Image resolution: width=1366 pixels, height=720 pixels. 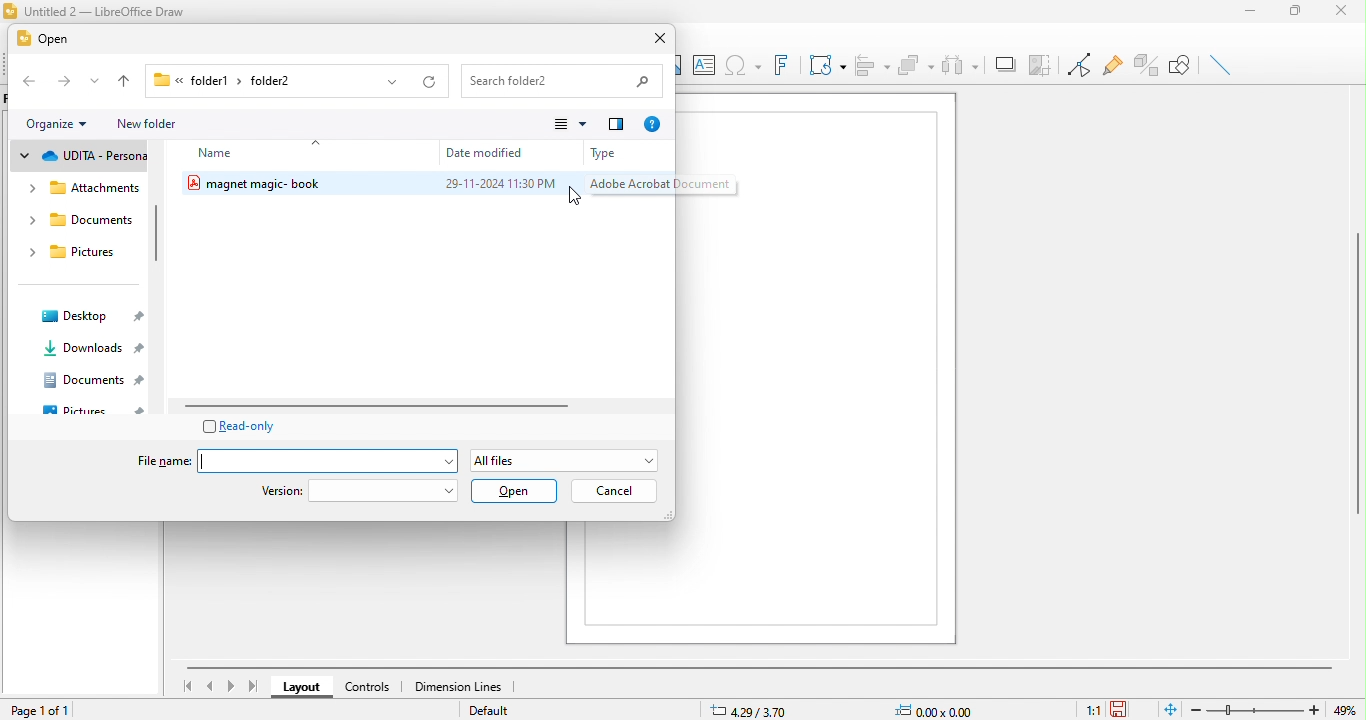 What do you see at coordinates (27, 82) in the screenshot?
I see `back` at bounding box center [27, 82].